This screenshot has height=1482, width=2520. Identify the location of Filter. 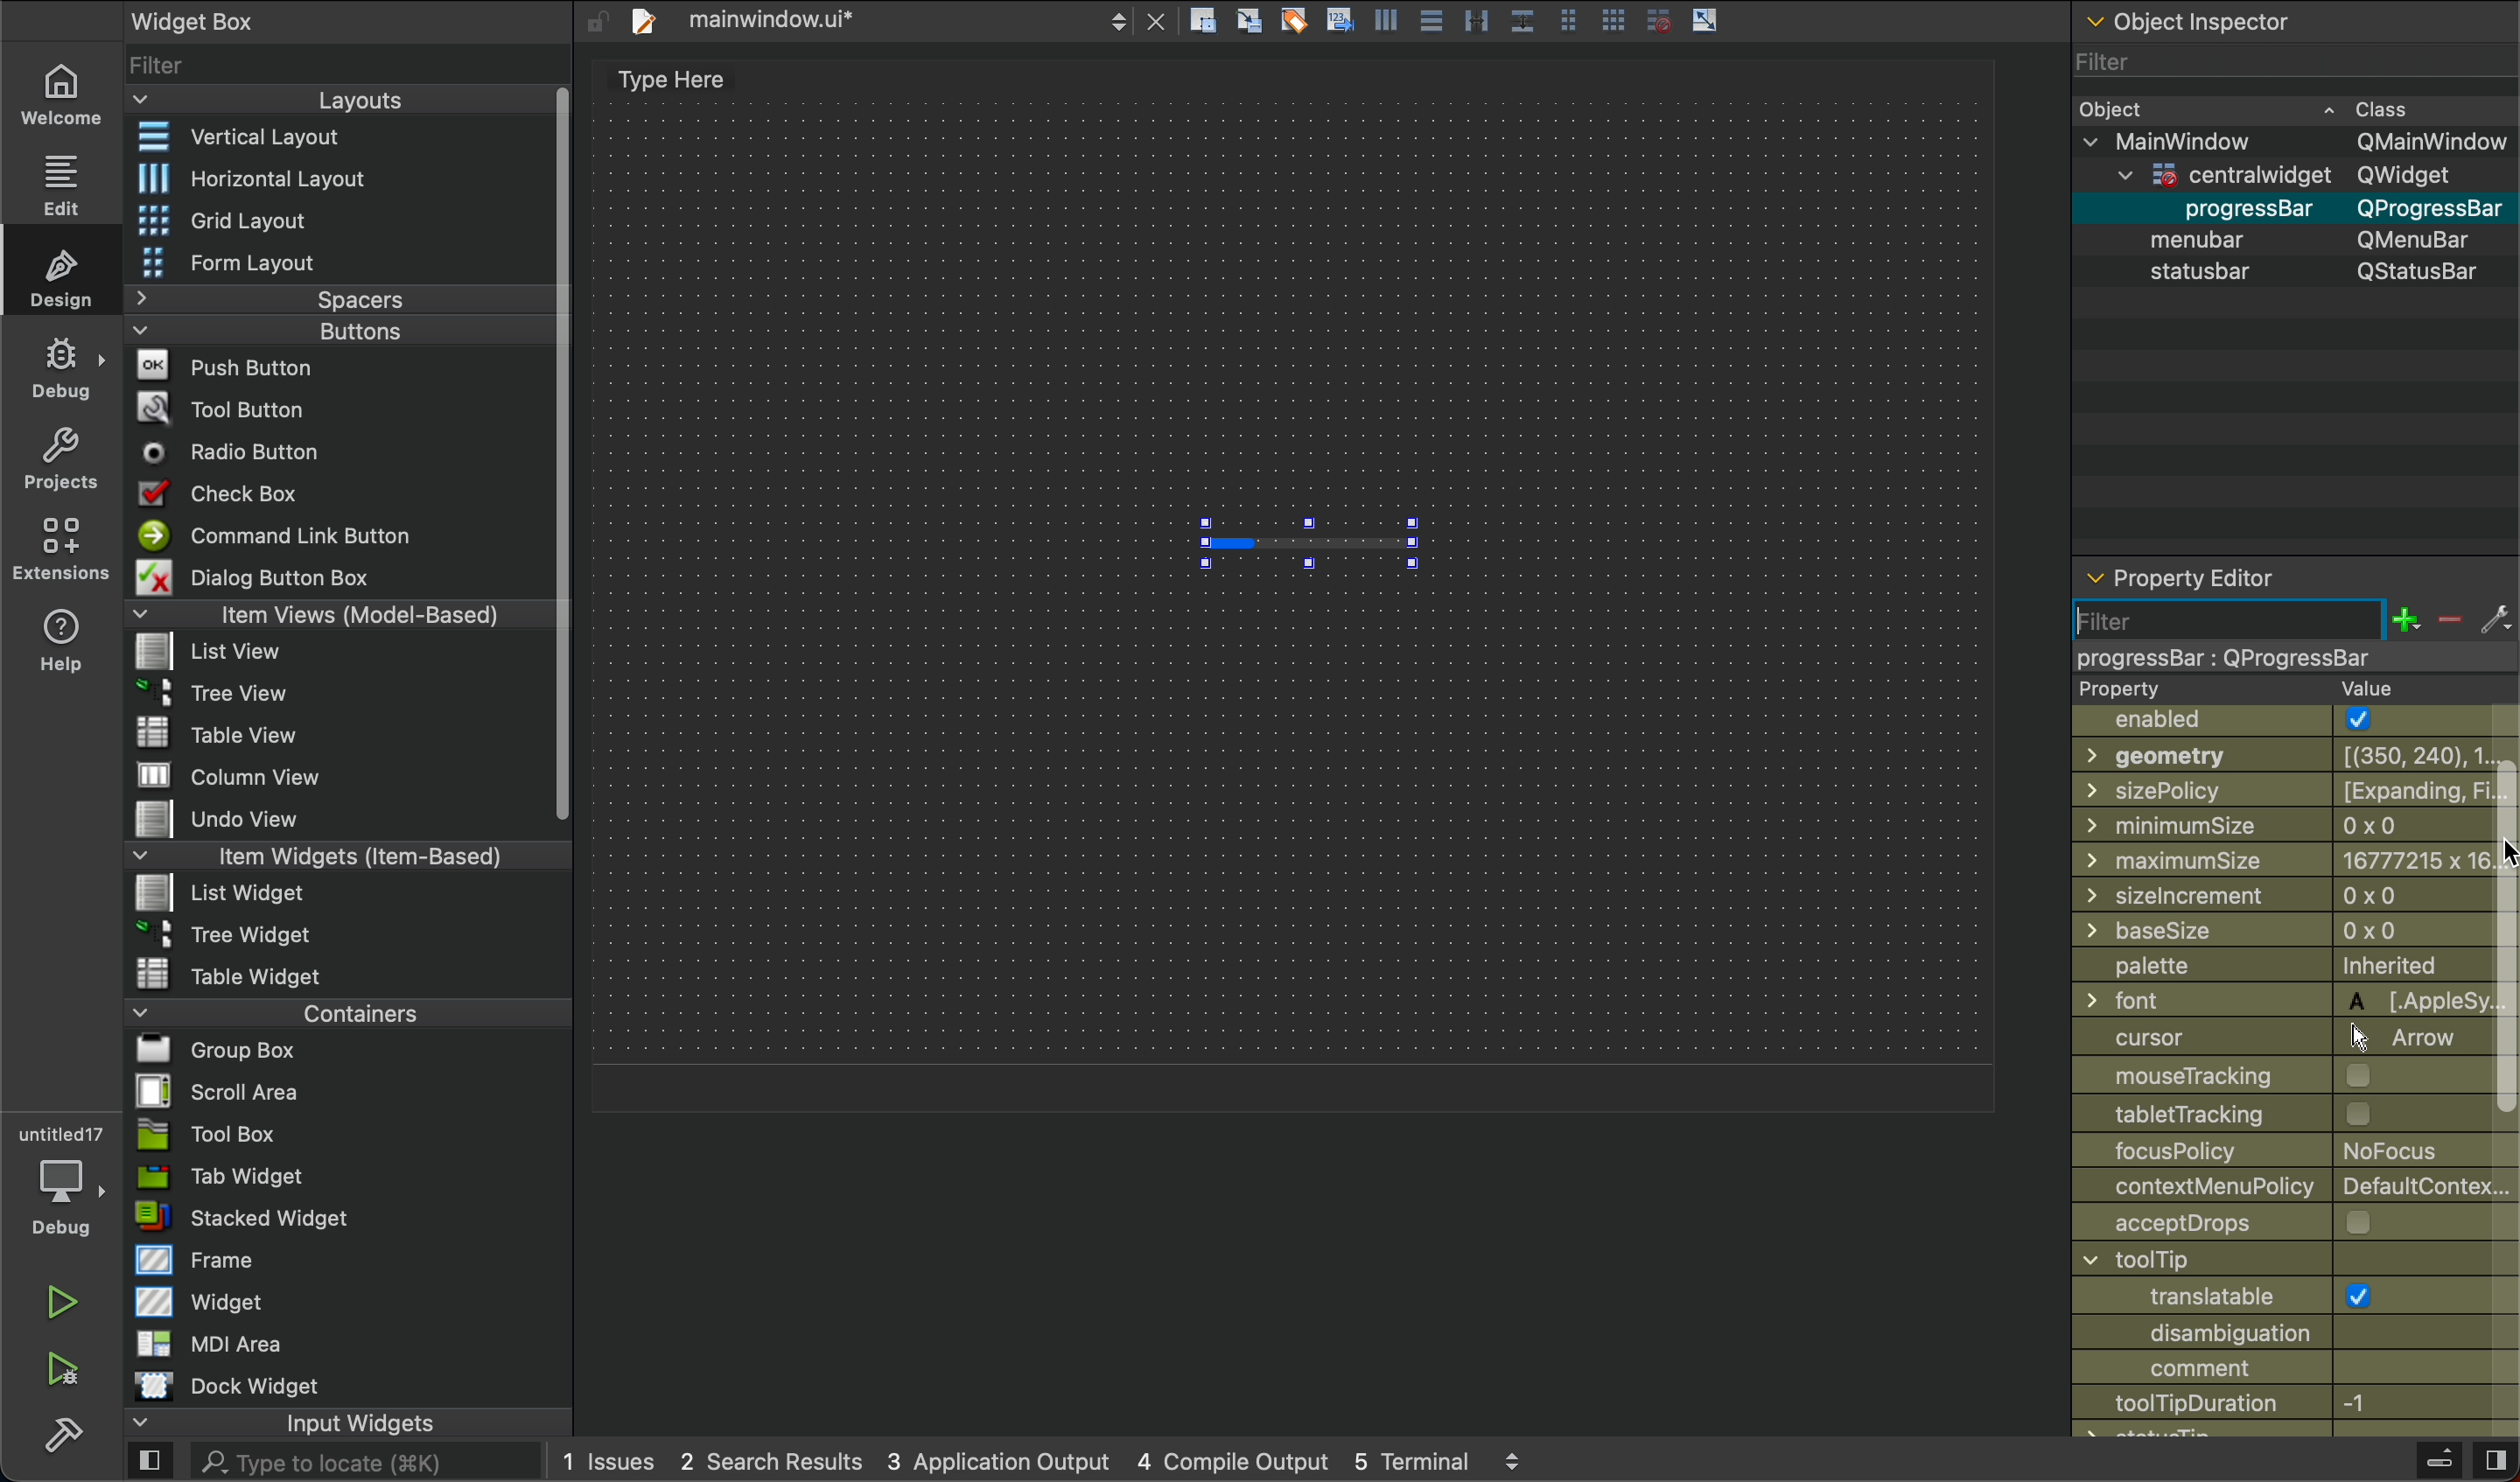
(2291, 60).